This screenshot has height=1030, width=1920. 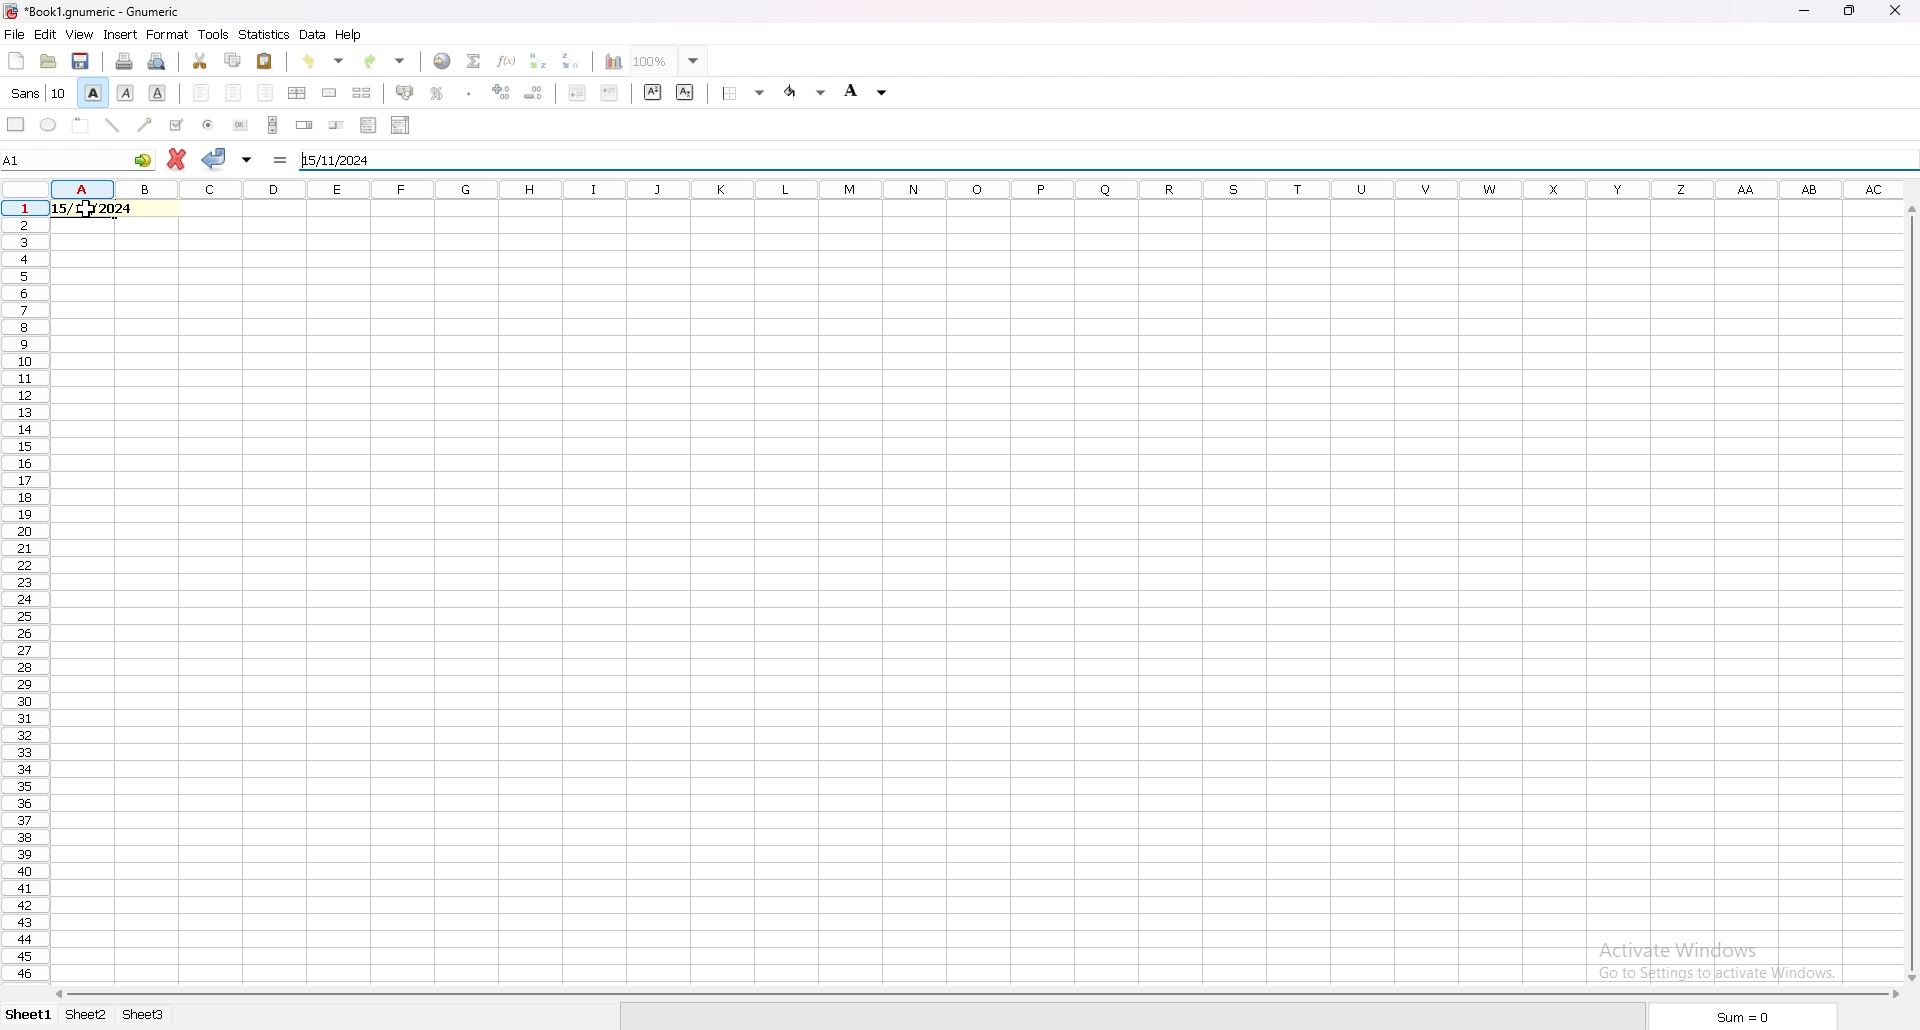 I want to click on list, so click(x=368, y=125).